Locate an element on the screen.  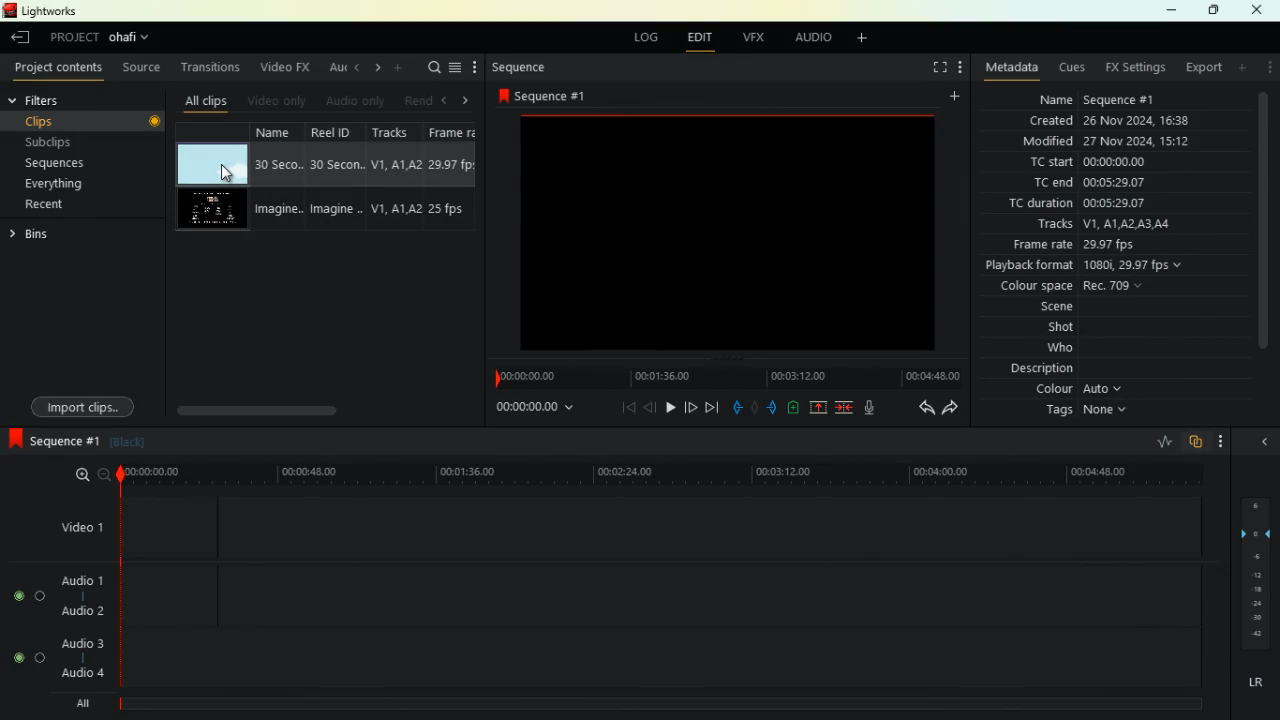
audio 2 is located at coordinates (78, 613).